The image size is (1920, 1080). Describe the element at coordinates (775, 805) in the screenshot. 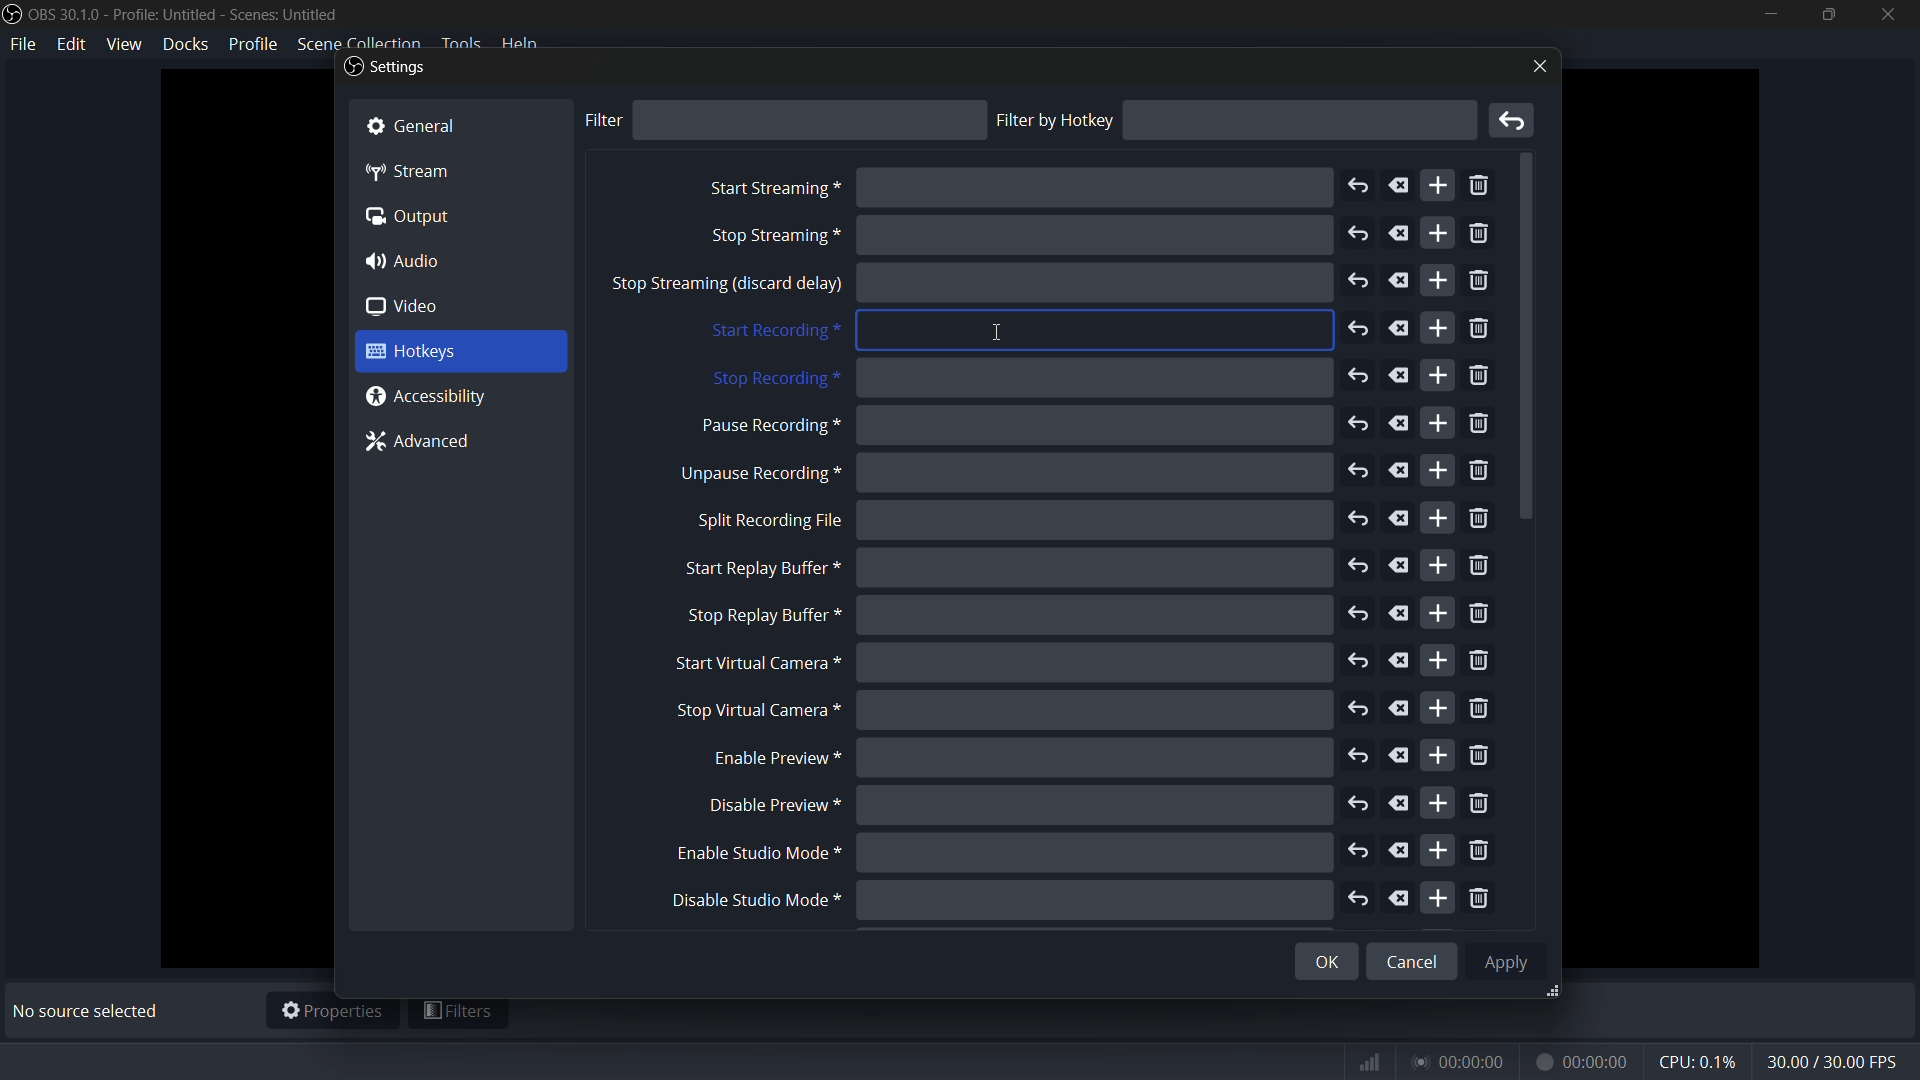

I see `disable preview` at that location.